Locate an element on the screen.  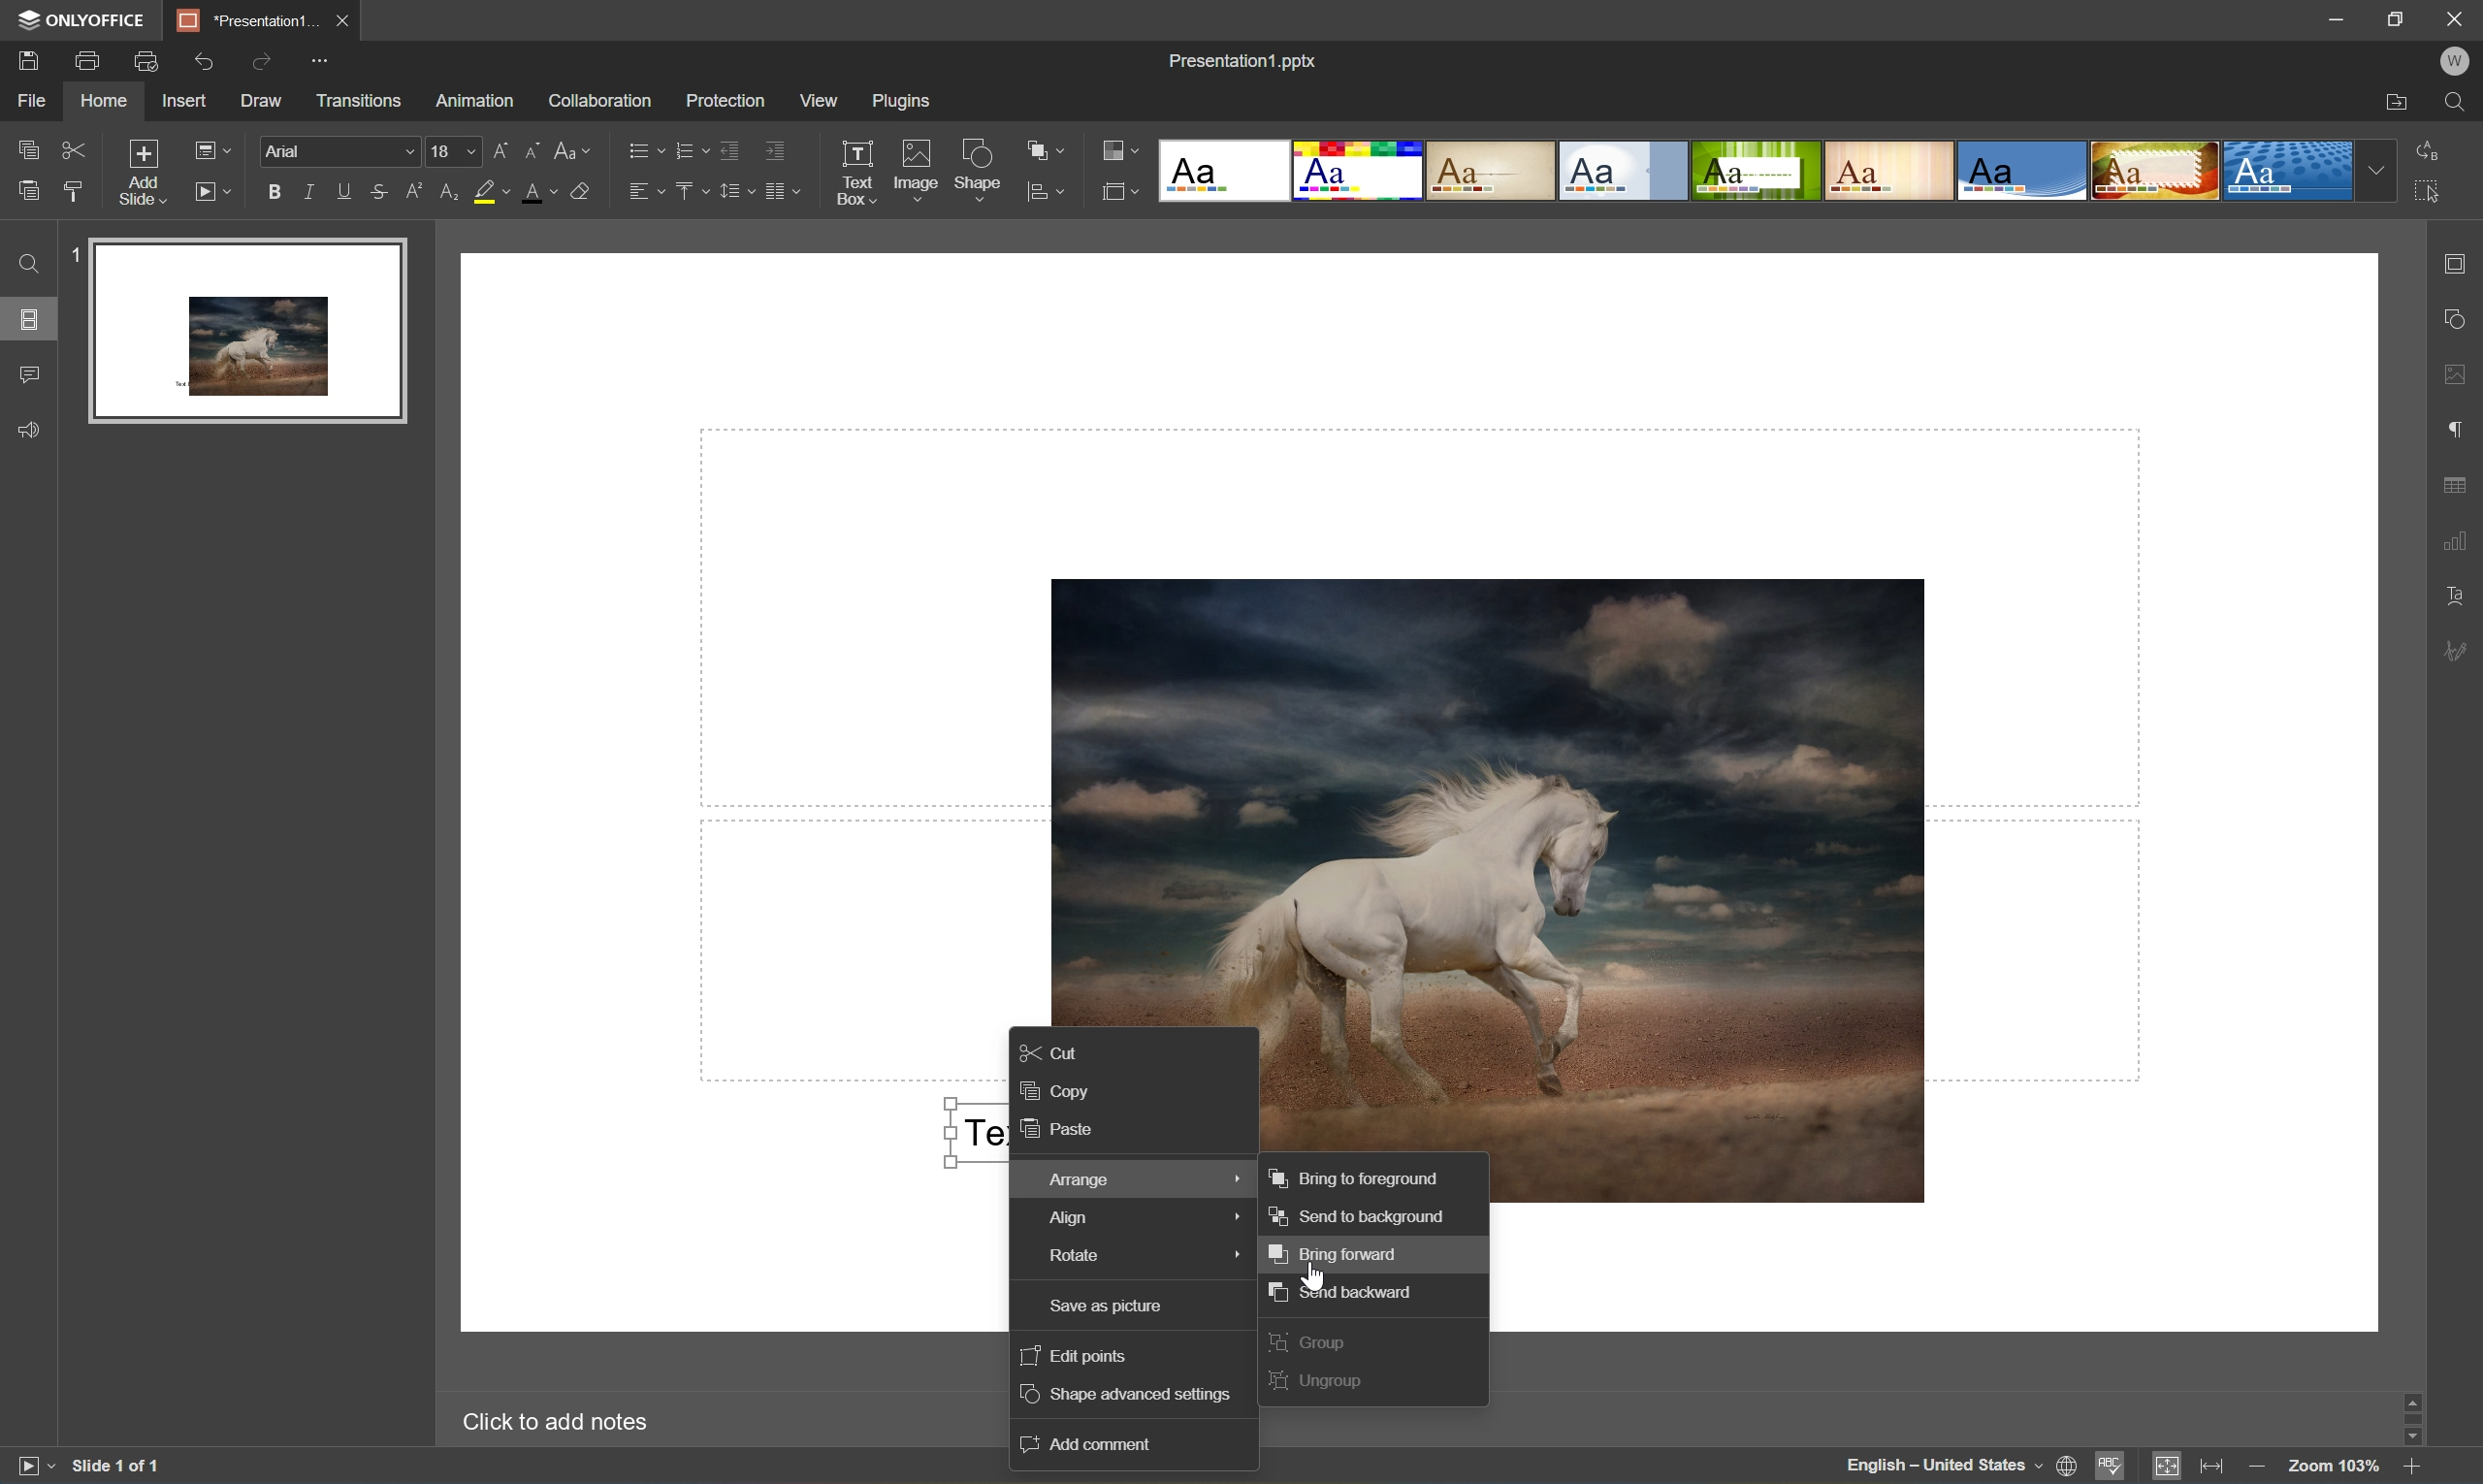
Subscript is located at coordinates (452, 192).